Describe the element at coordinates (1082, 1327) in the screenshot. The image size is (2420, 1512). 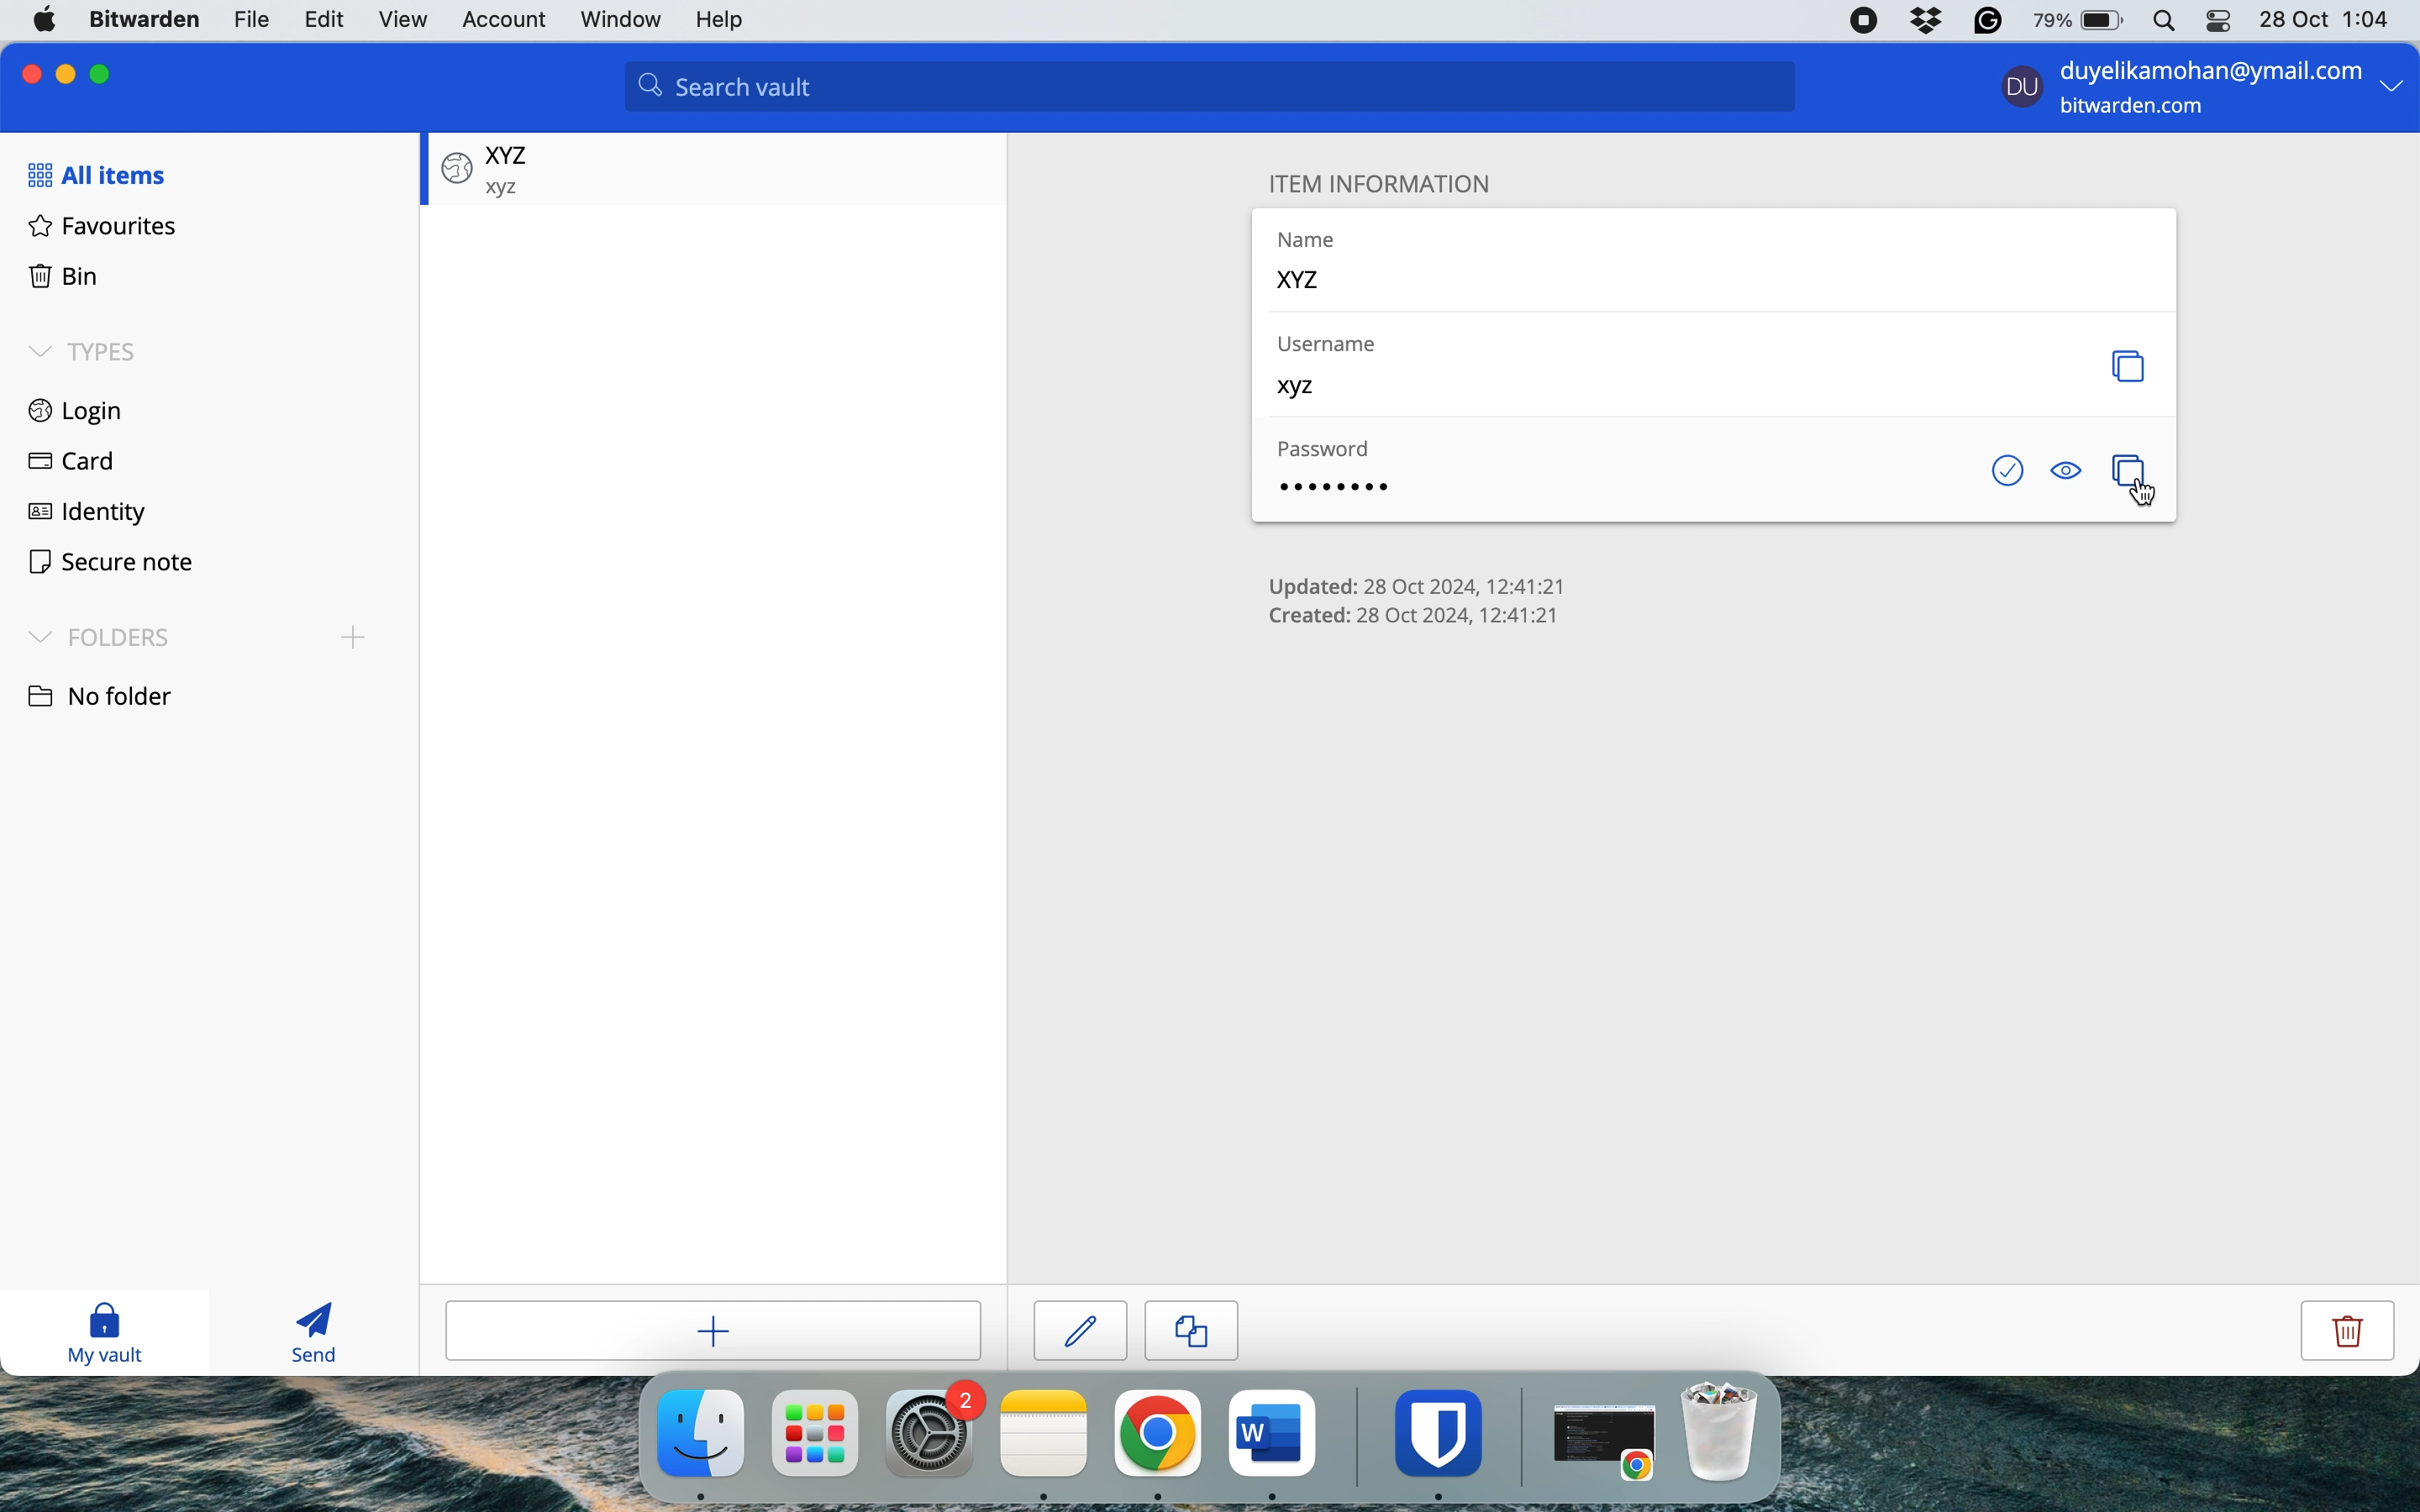
I see `edit` at that location.